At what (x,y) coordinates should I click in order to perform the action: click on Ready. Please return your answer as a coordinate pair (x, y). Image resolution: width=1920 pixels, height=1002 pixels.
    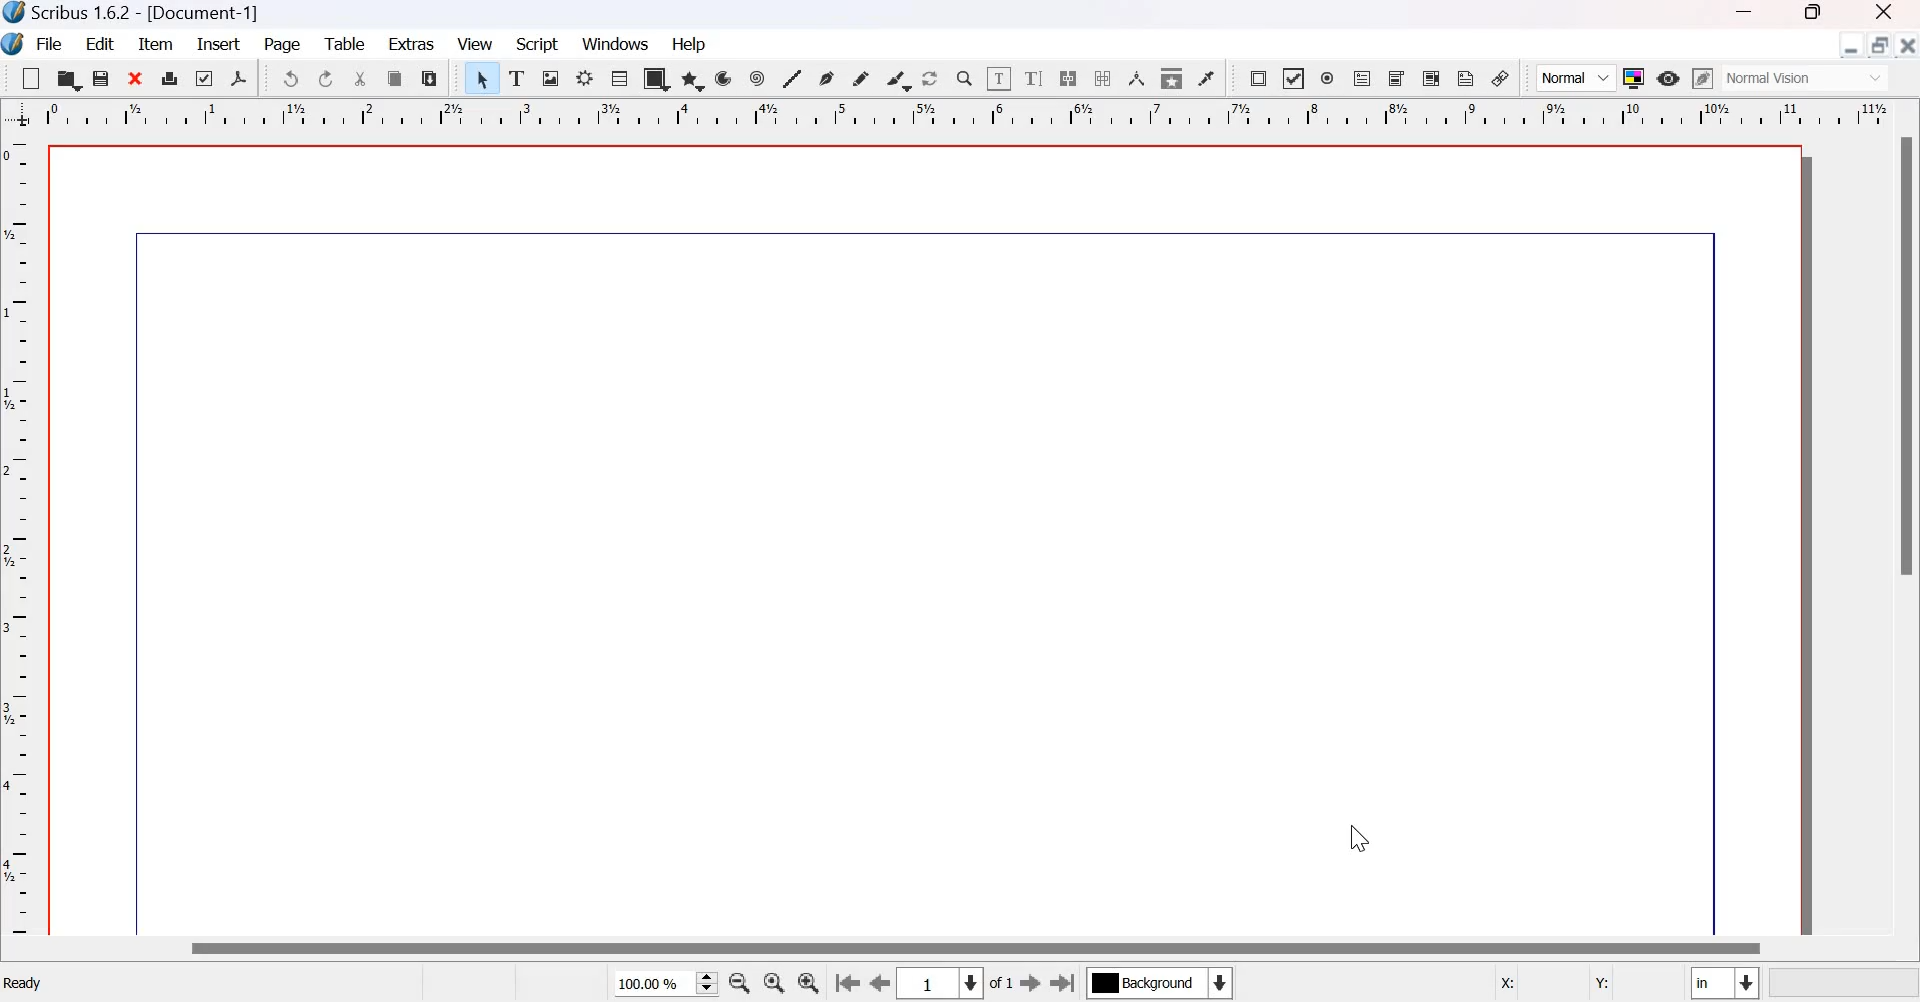
    Looking at the image, I should click on (26, 983).